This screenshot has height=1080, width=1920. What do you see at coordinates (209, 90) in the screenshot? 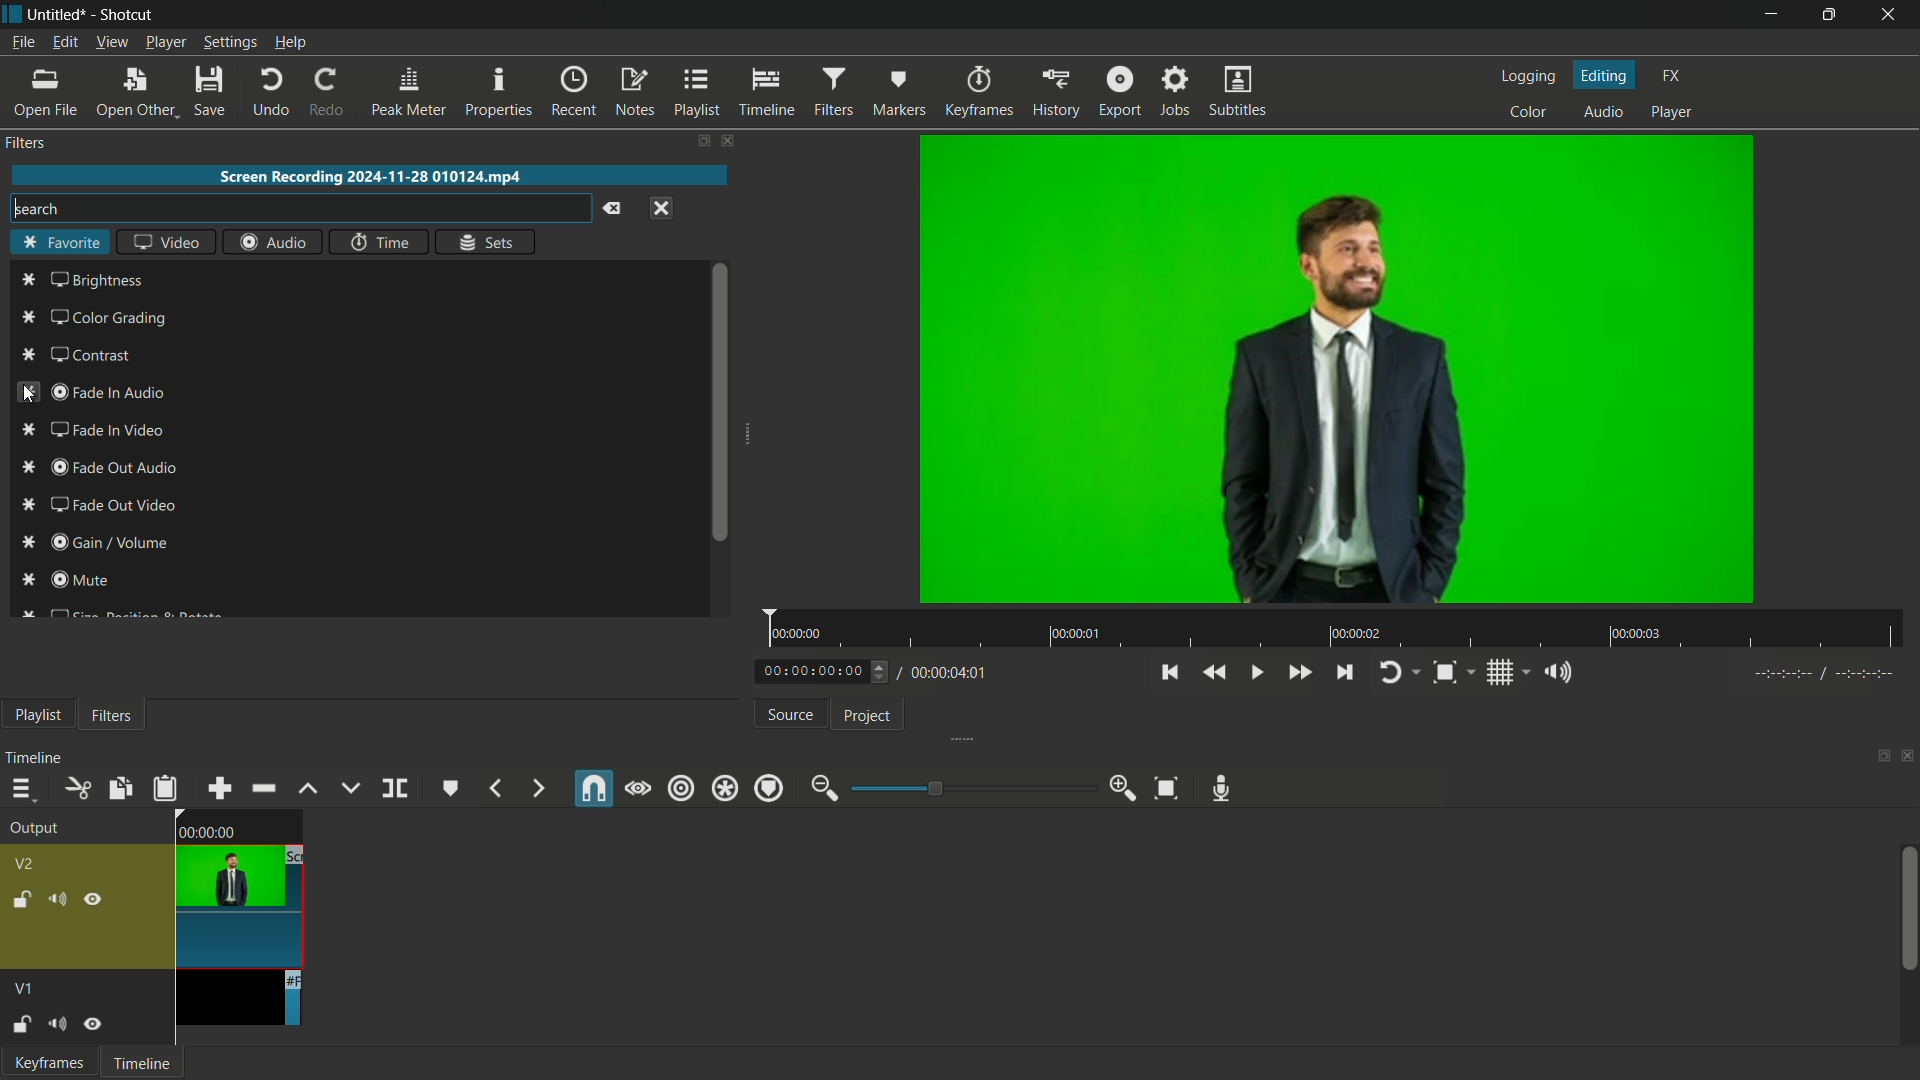
I see `save` at bounding box center [209, 90].